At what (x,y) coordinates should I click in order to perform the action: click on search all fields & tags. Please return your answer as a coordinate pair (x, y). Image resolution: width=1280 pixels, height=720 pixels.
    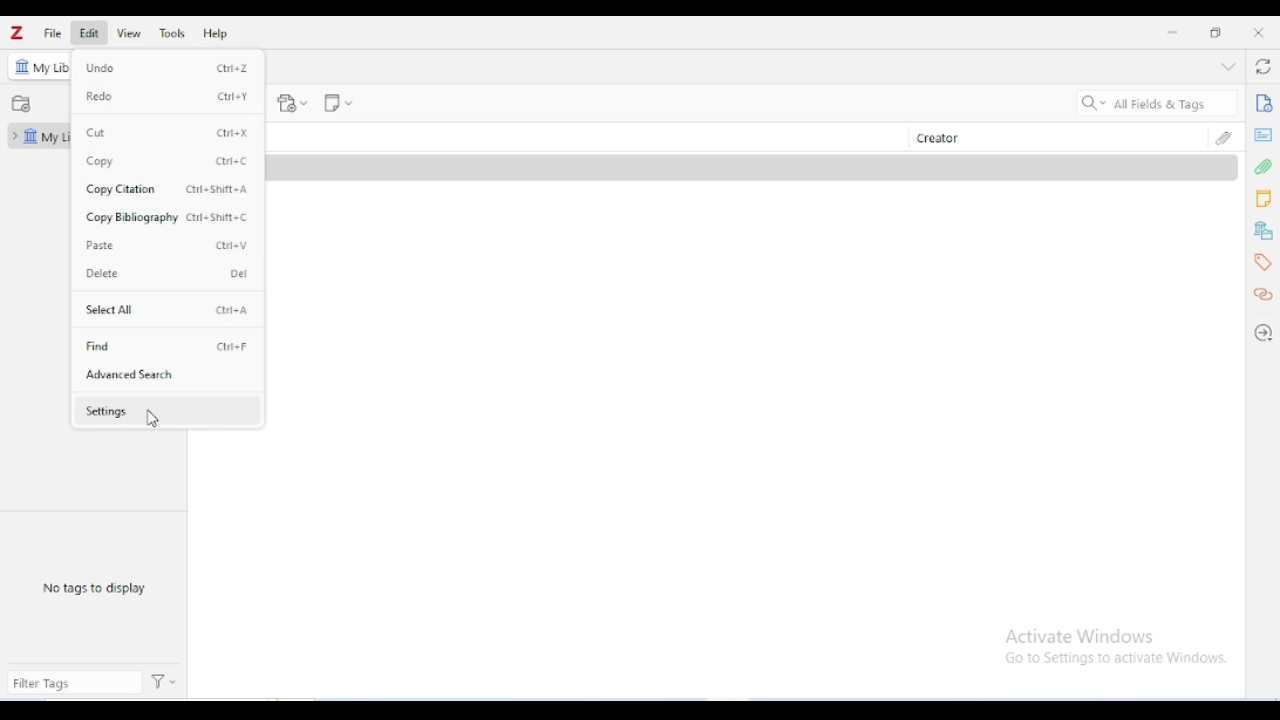
    Looking at the image, I should click on (1155, 103).